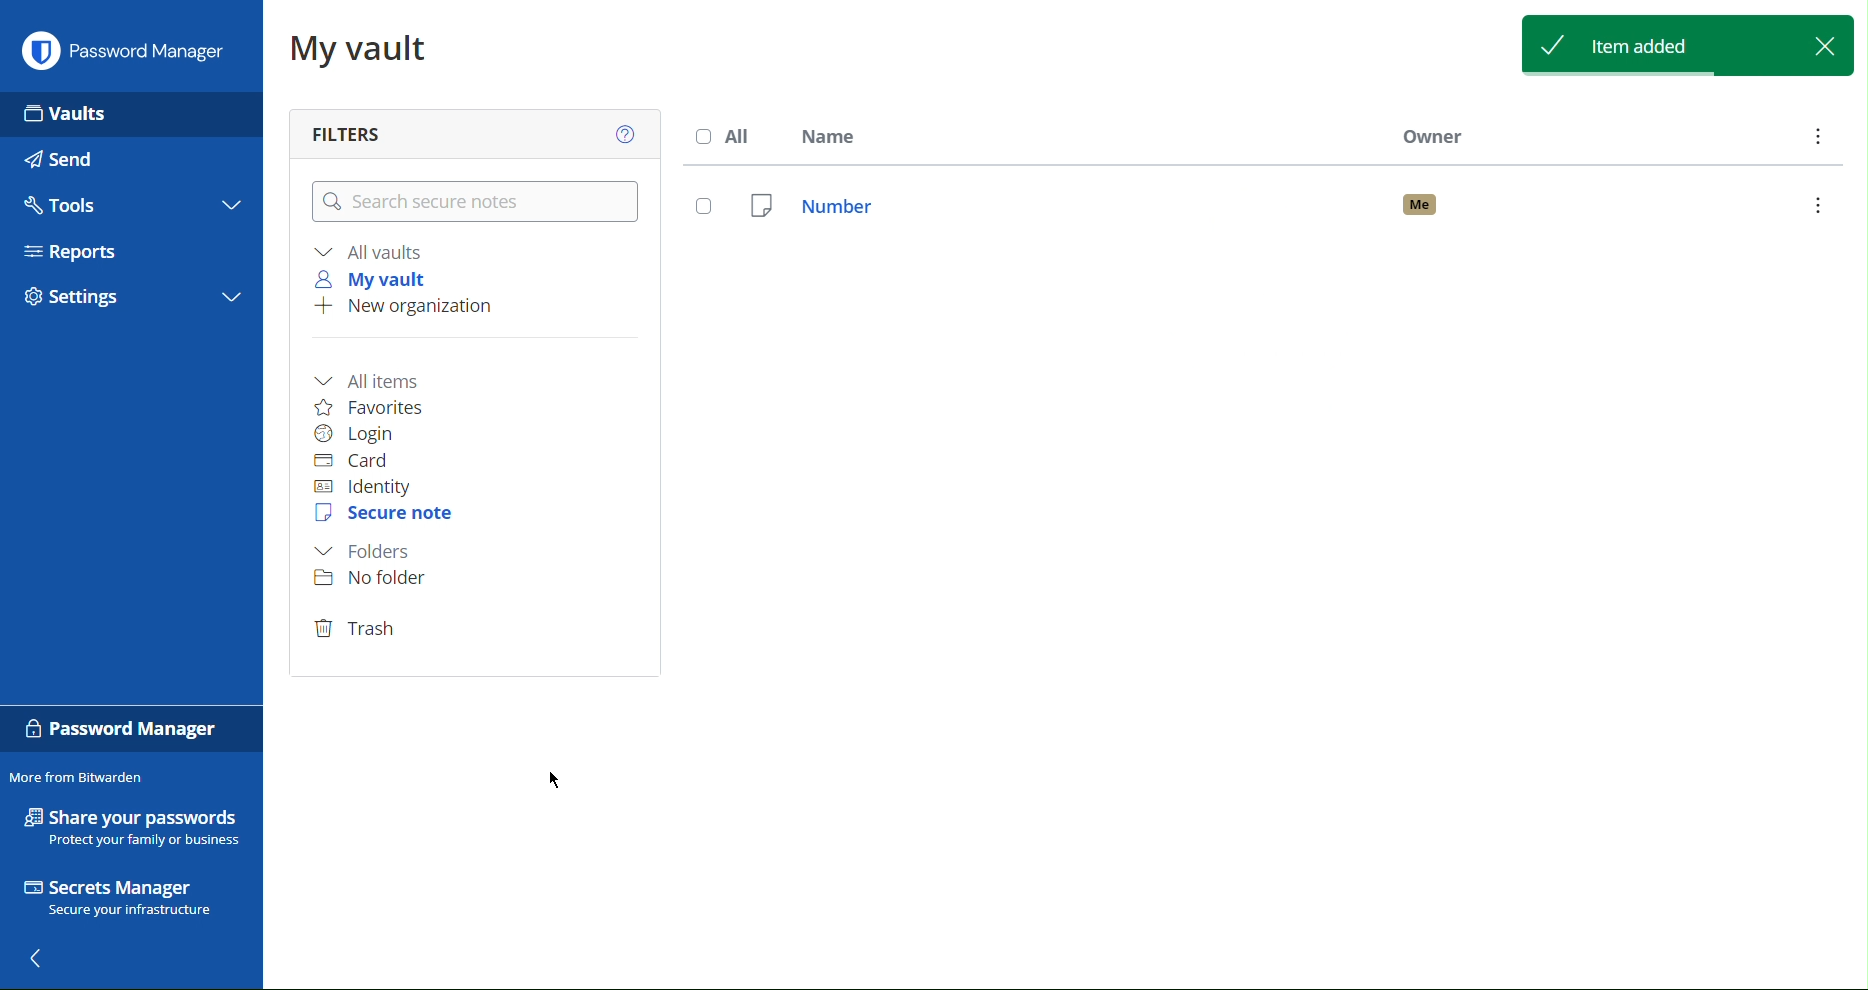  Describe the element at coordinates (368, 51) in the screenshot. I see `My vault` at that location.